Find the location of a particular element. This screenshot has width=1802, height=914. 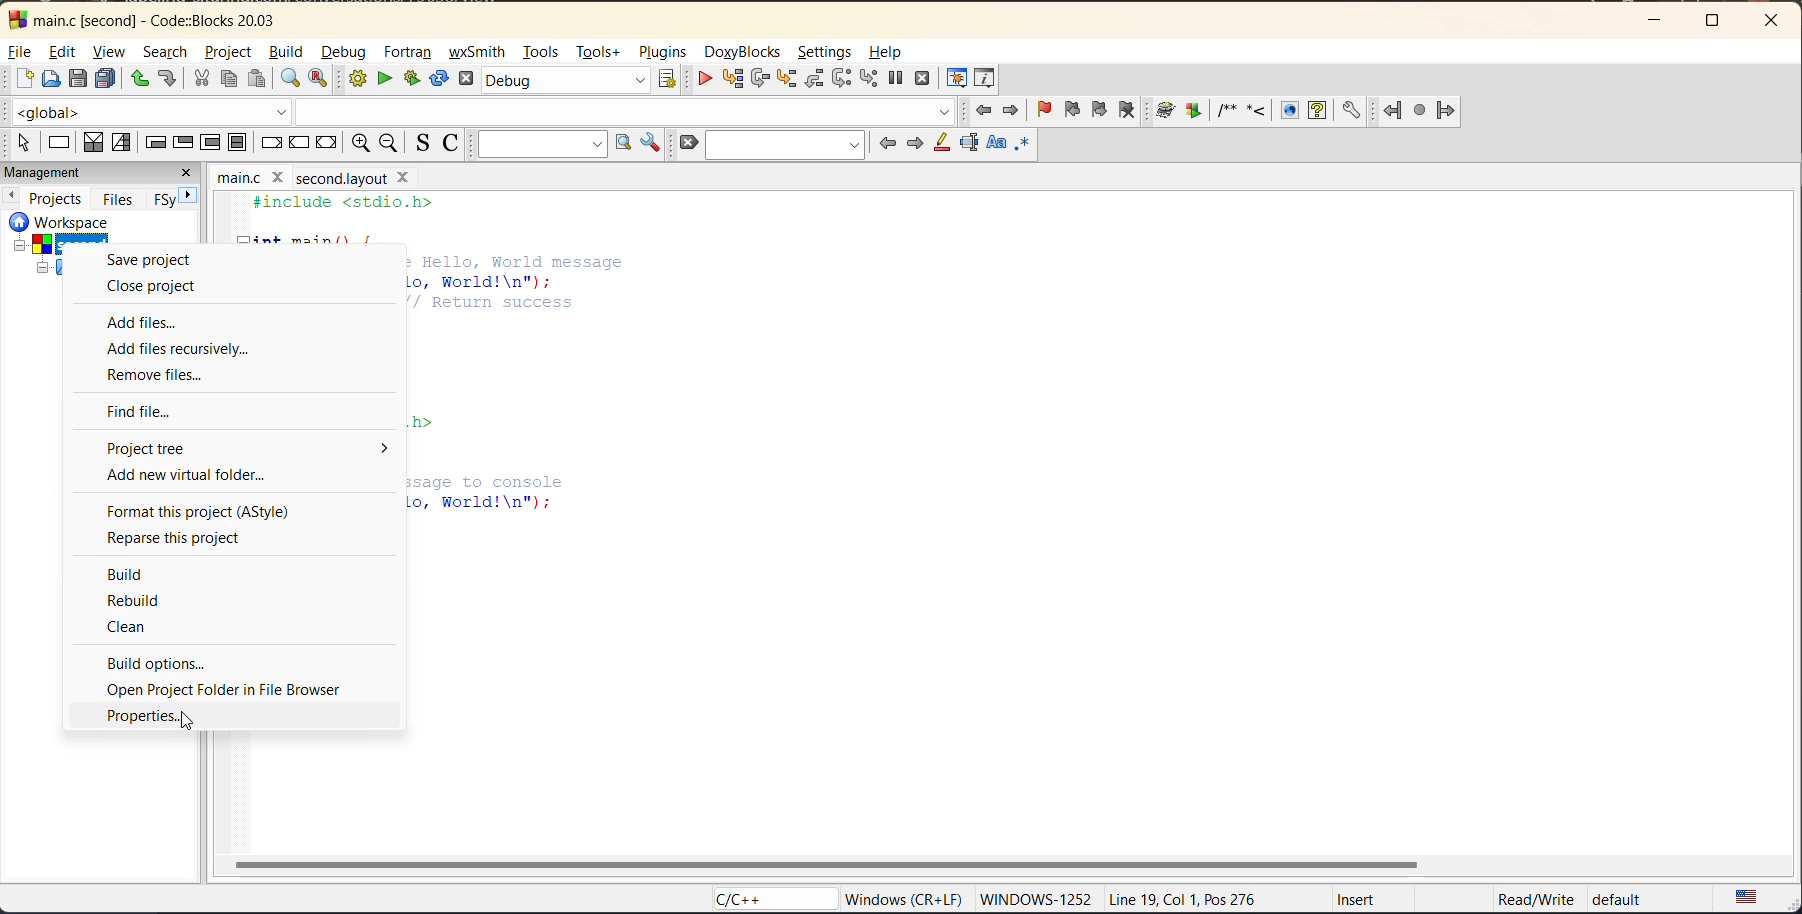

reparse this project is located at coordinates (178, 538).